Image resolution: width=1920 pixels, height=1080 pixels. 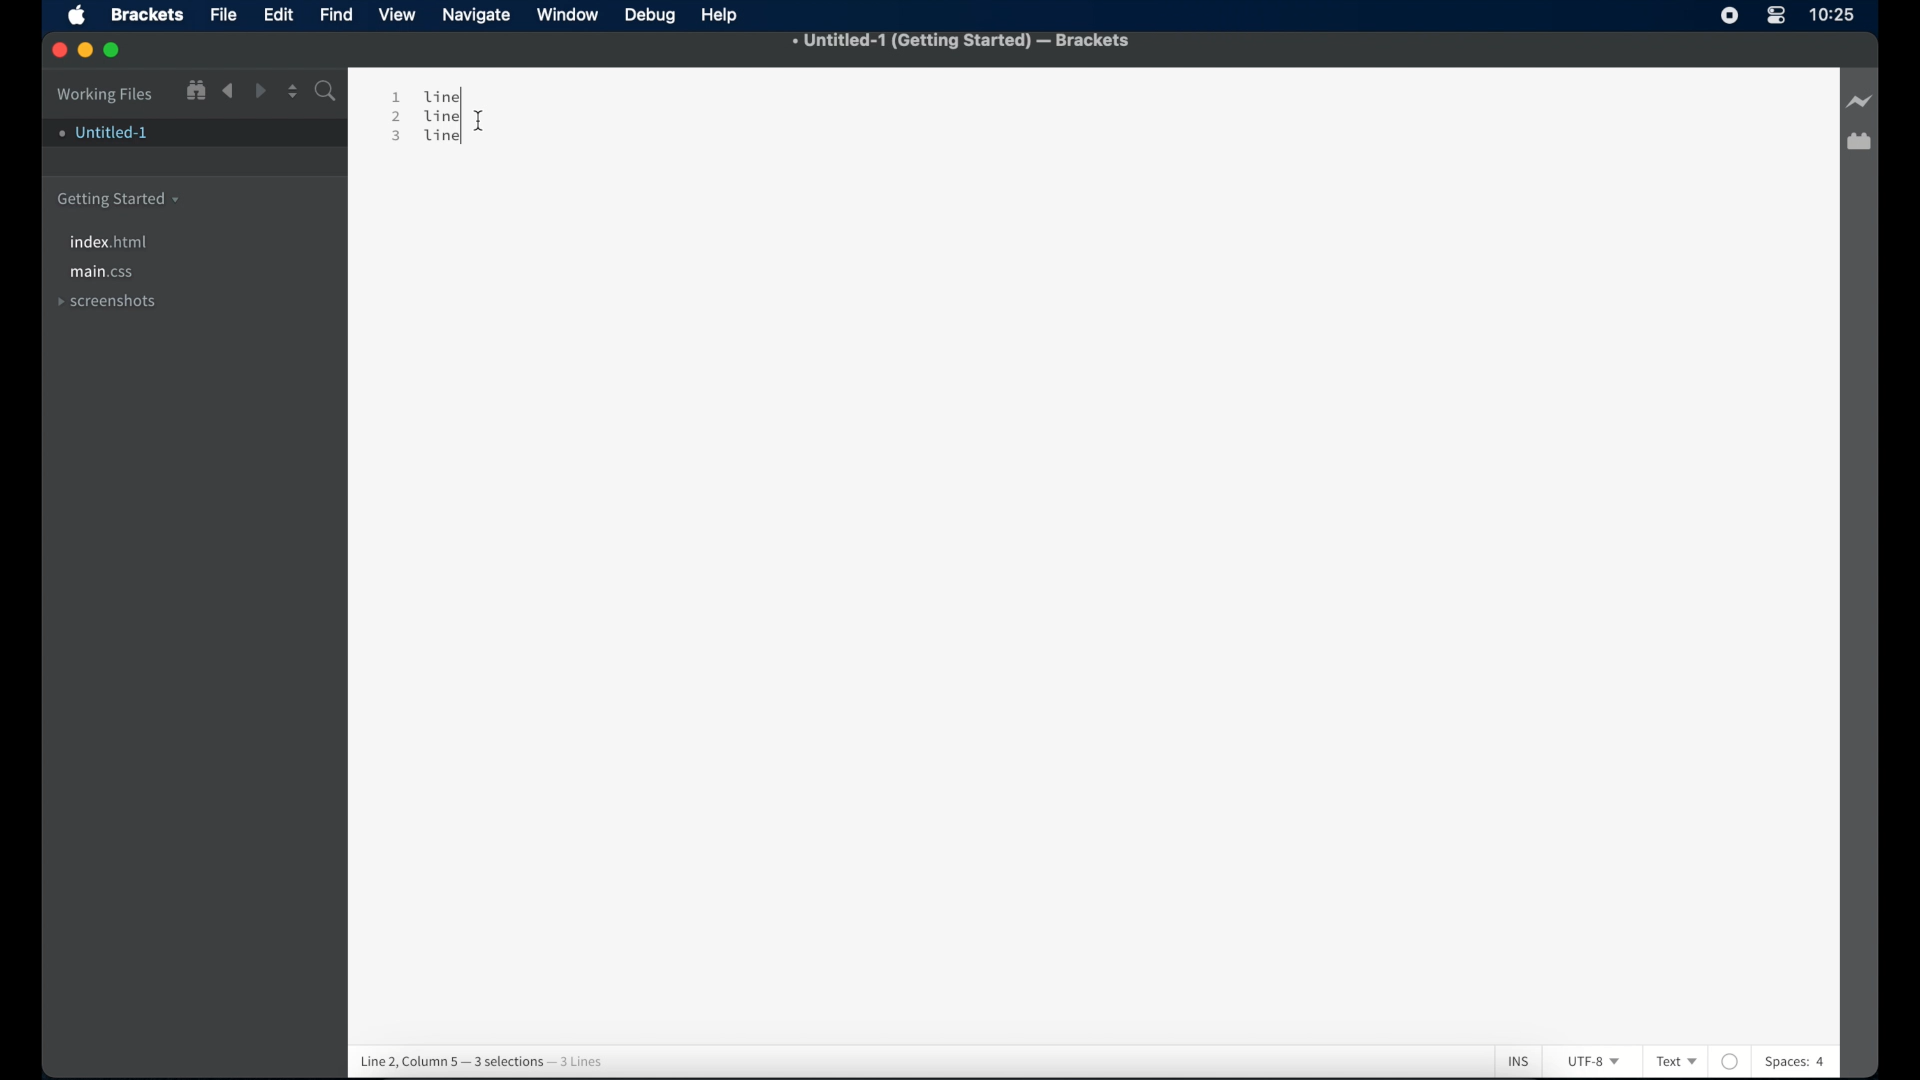 What do you see at coordinates (482, 1055) in the screenshot?
I see `line  3, column 5 - 3 lines` at bounding box center [482, 1055].